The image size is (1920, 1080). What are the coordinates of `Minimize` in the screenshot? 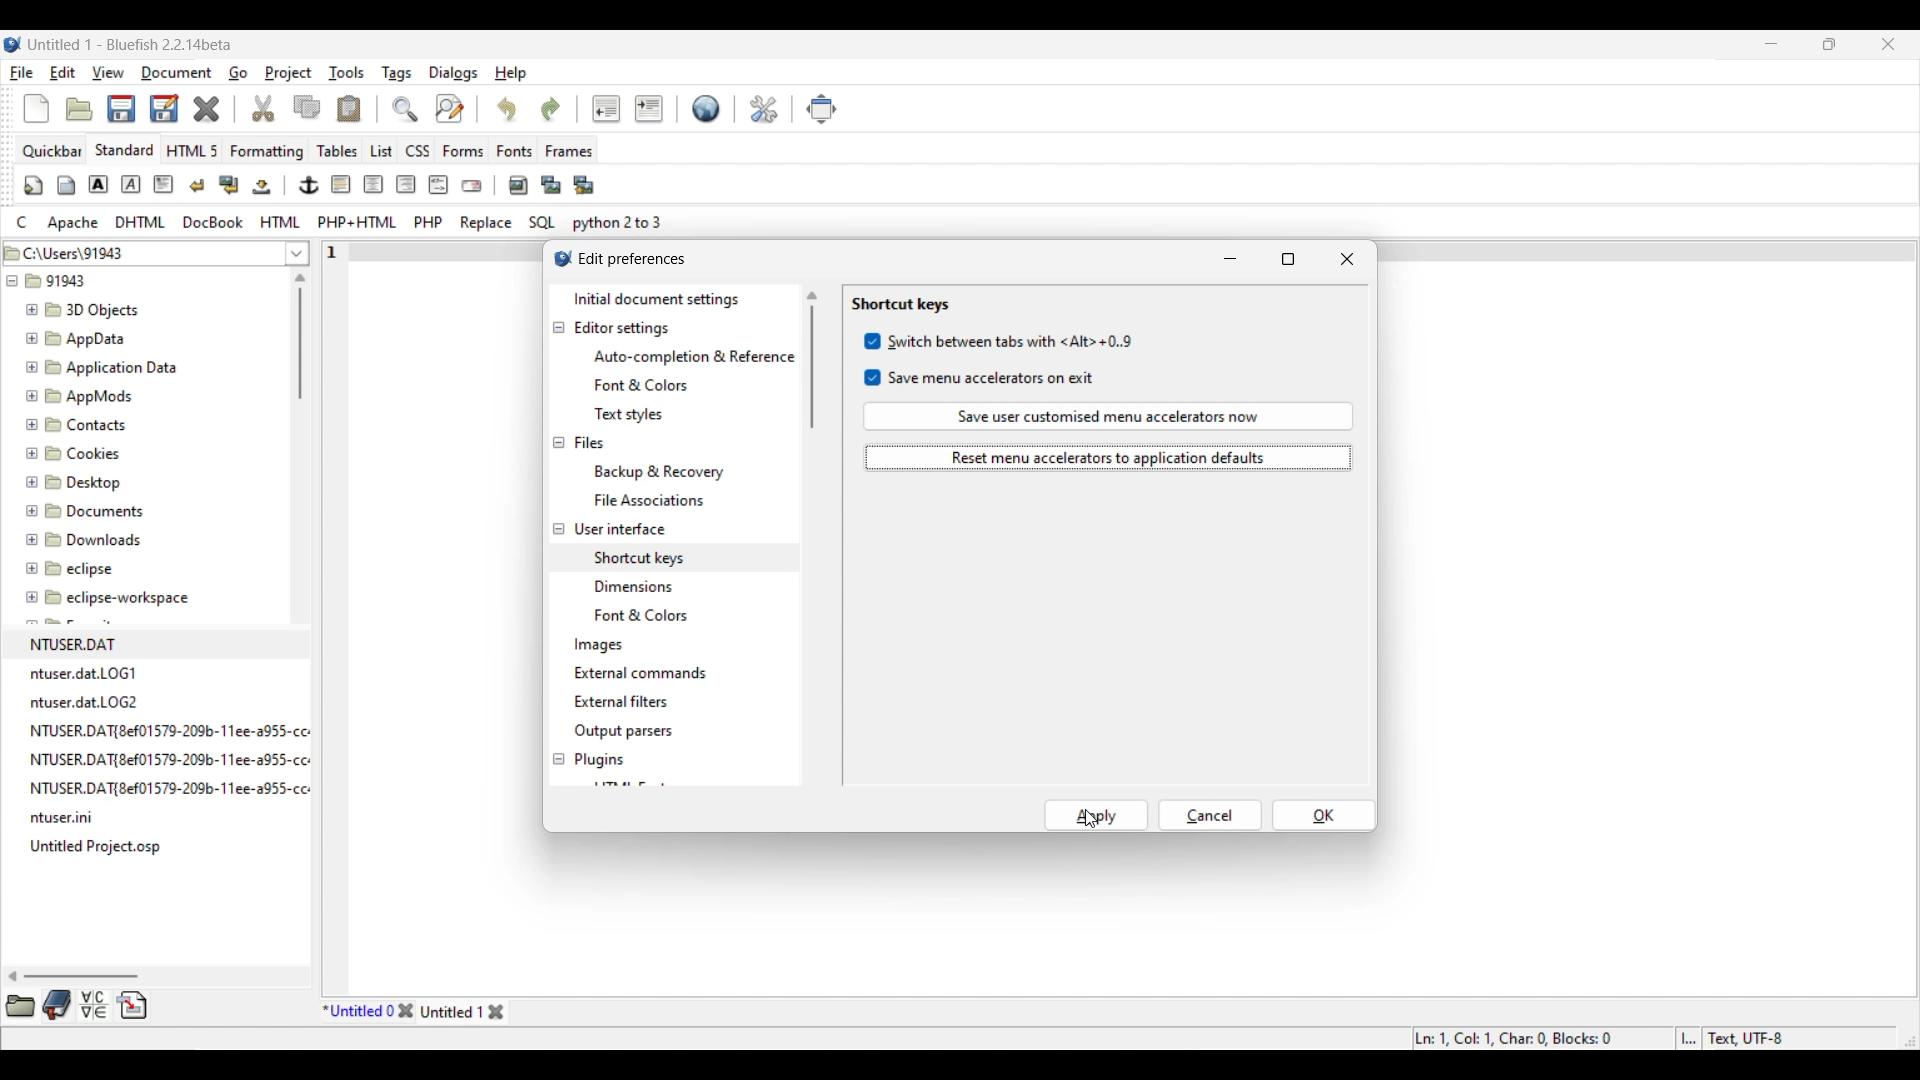 It's located at (1772, 43).